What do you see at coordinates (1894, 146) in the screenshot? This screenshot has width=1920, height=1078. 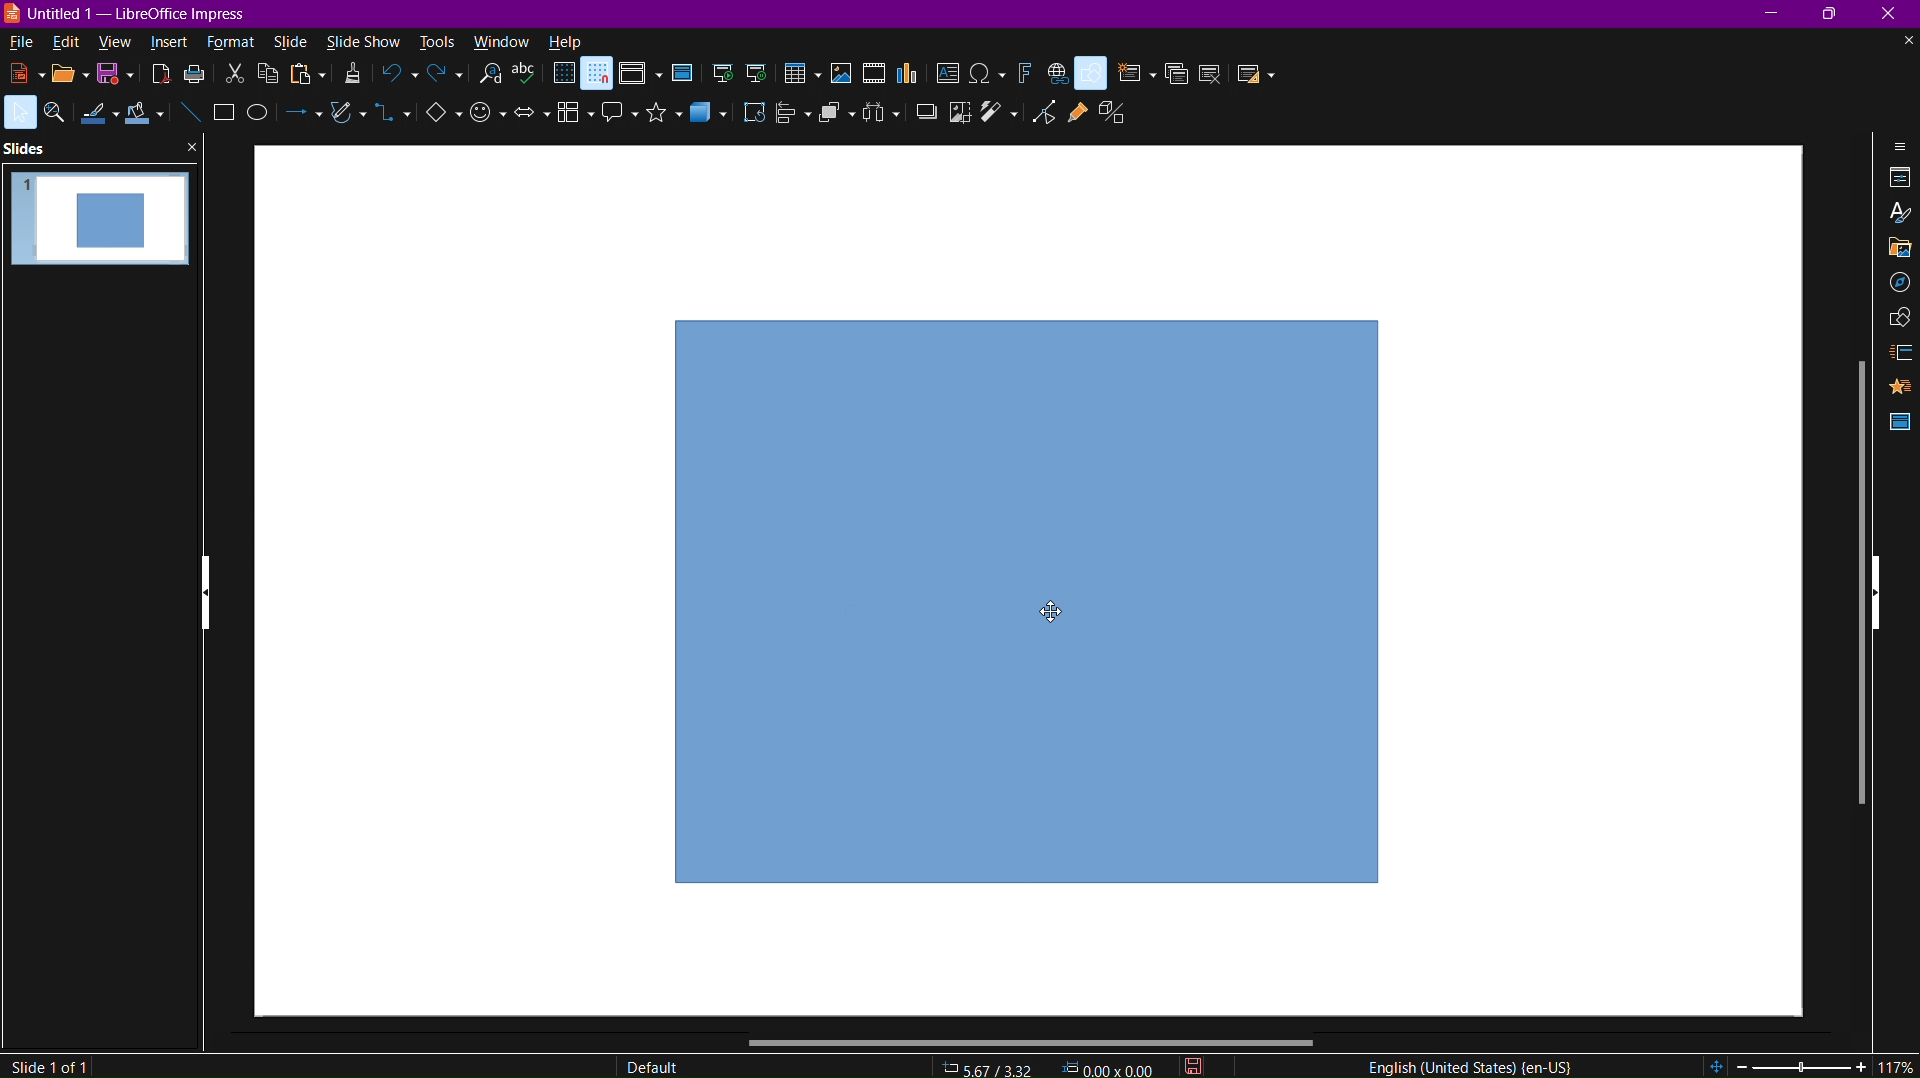 I see `Sidebar Settings` at bounding box center [1894, 146].